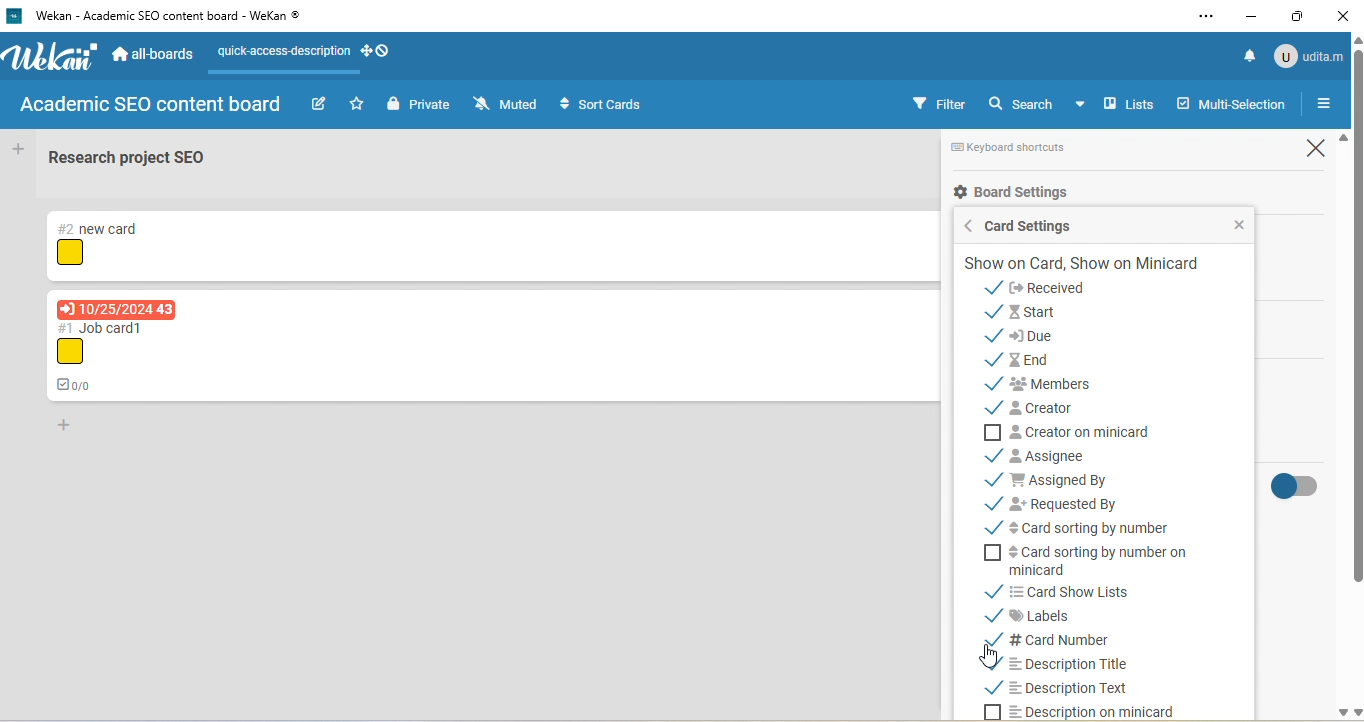 This screenshot has width=1364, height=722. I want to click on Job card1, so click(97, 327).